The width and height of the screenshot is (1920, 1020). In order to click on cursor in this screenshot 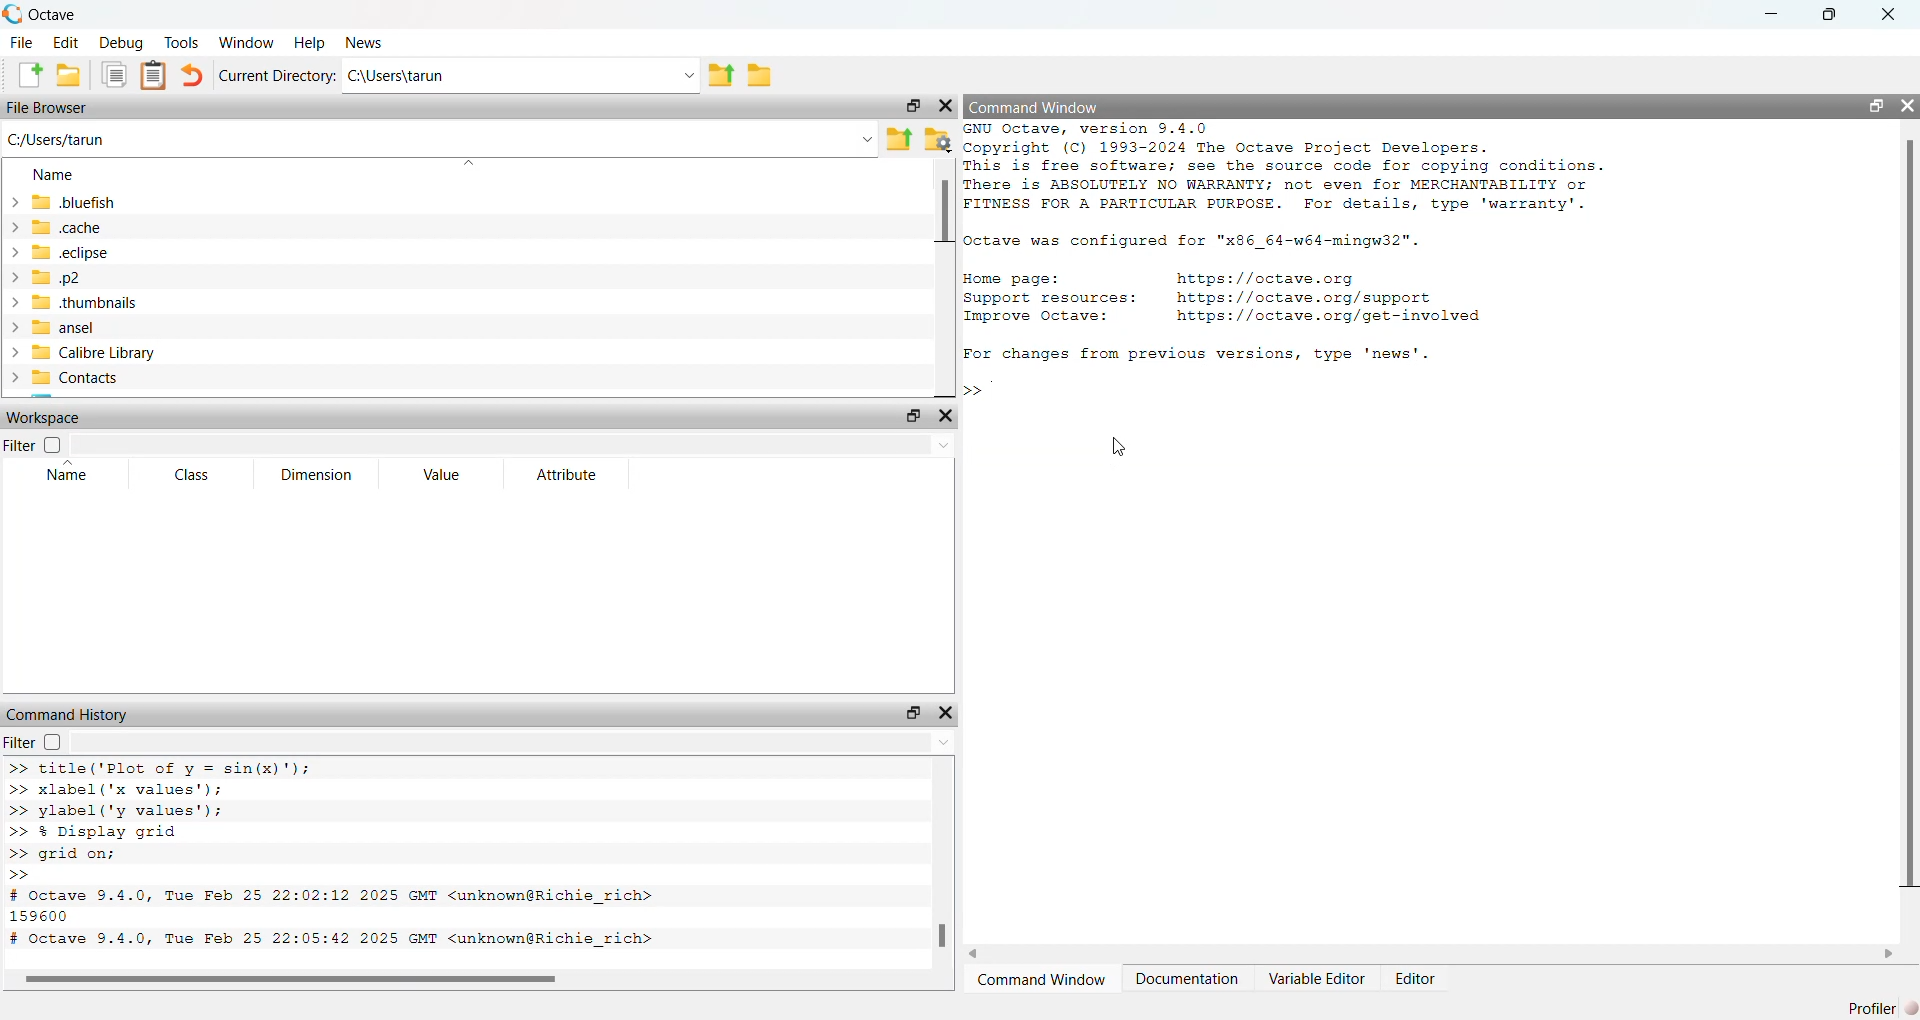, I will do `click(1114, 448)`.